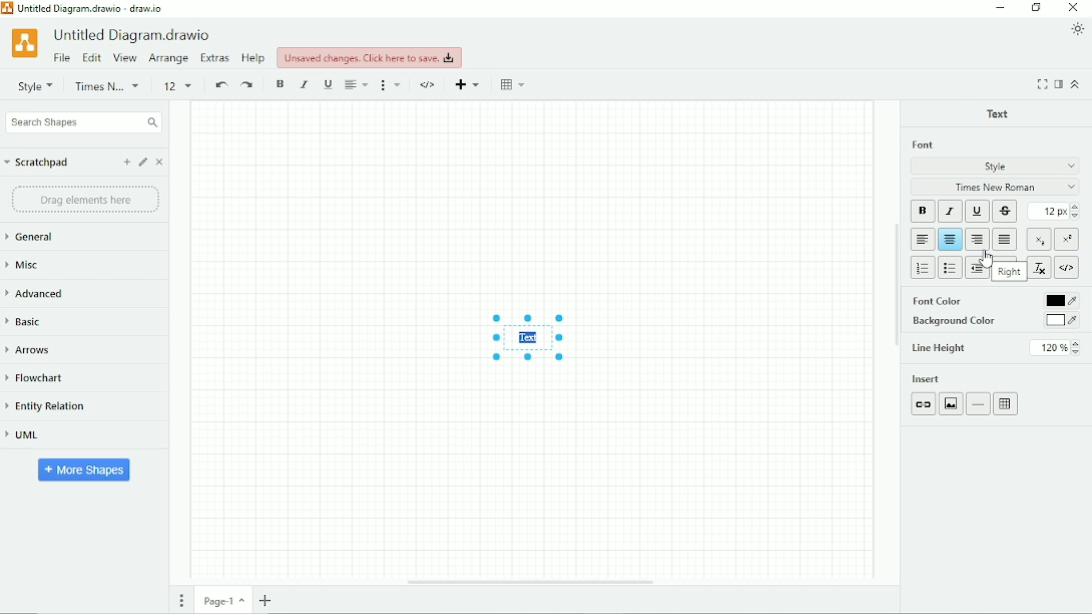  I want to click on Pages, so click(184, 599).